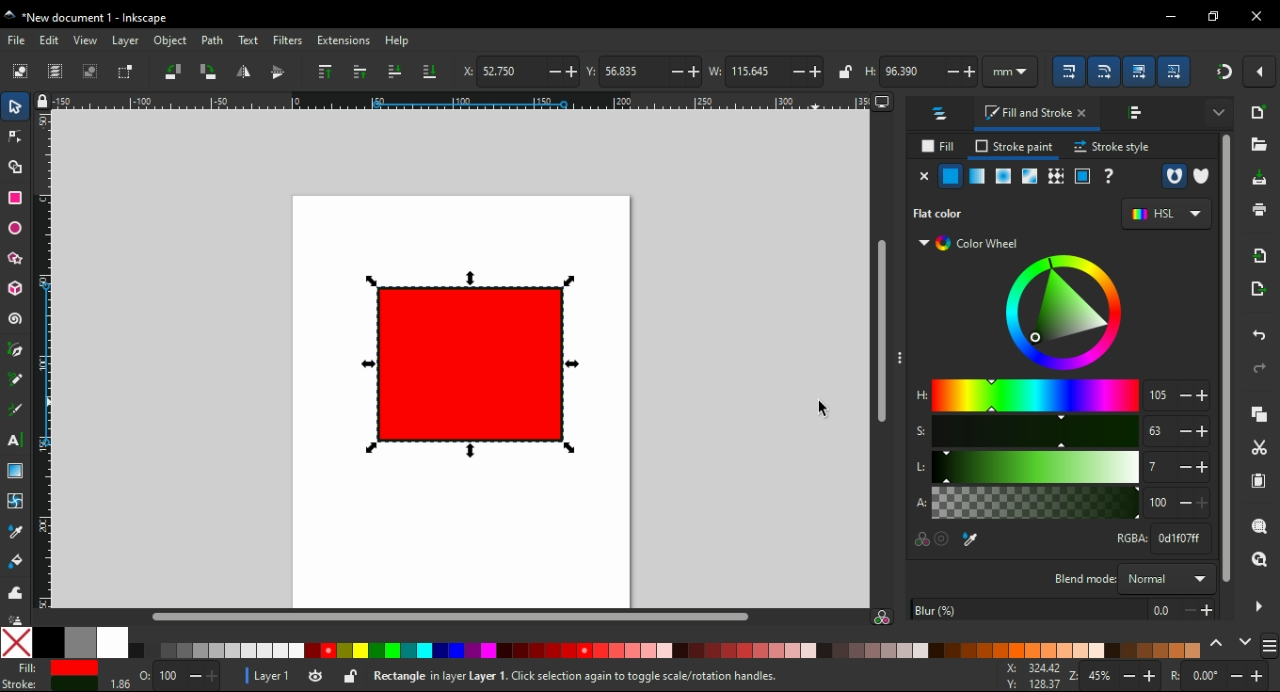 The height and width of the screenshot is (692, 1280). What do you see at coordinates (1258, 607) in the screenshot?
I see `hide` at bounding box center [1258, 607].